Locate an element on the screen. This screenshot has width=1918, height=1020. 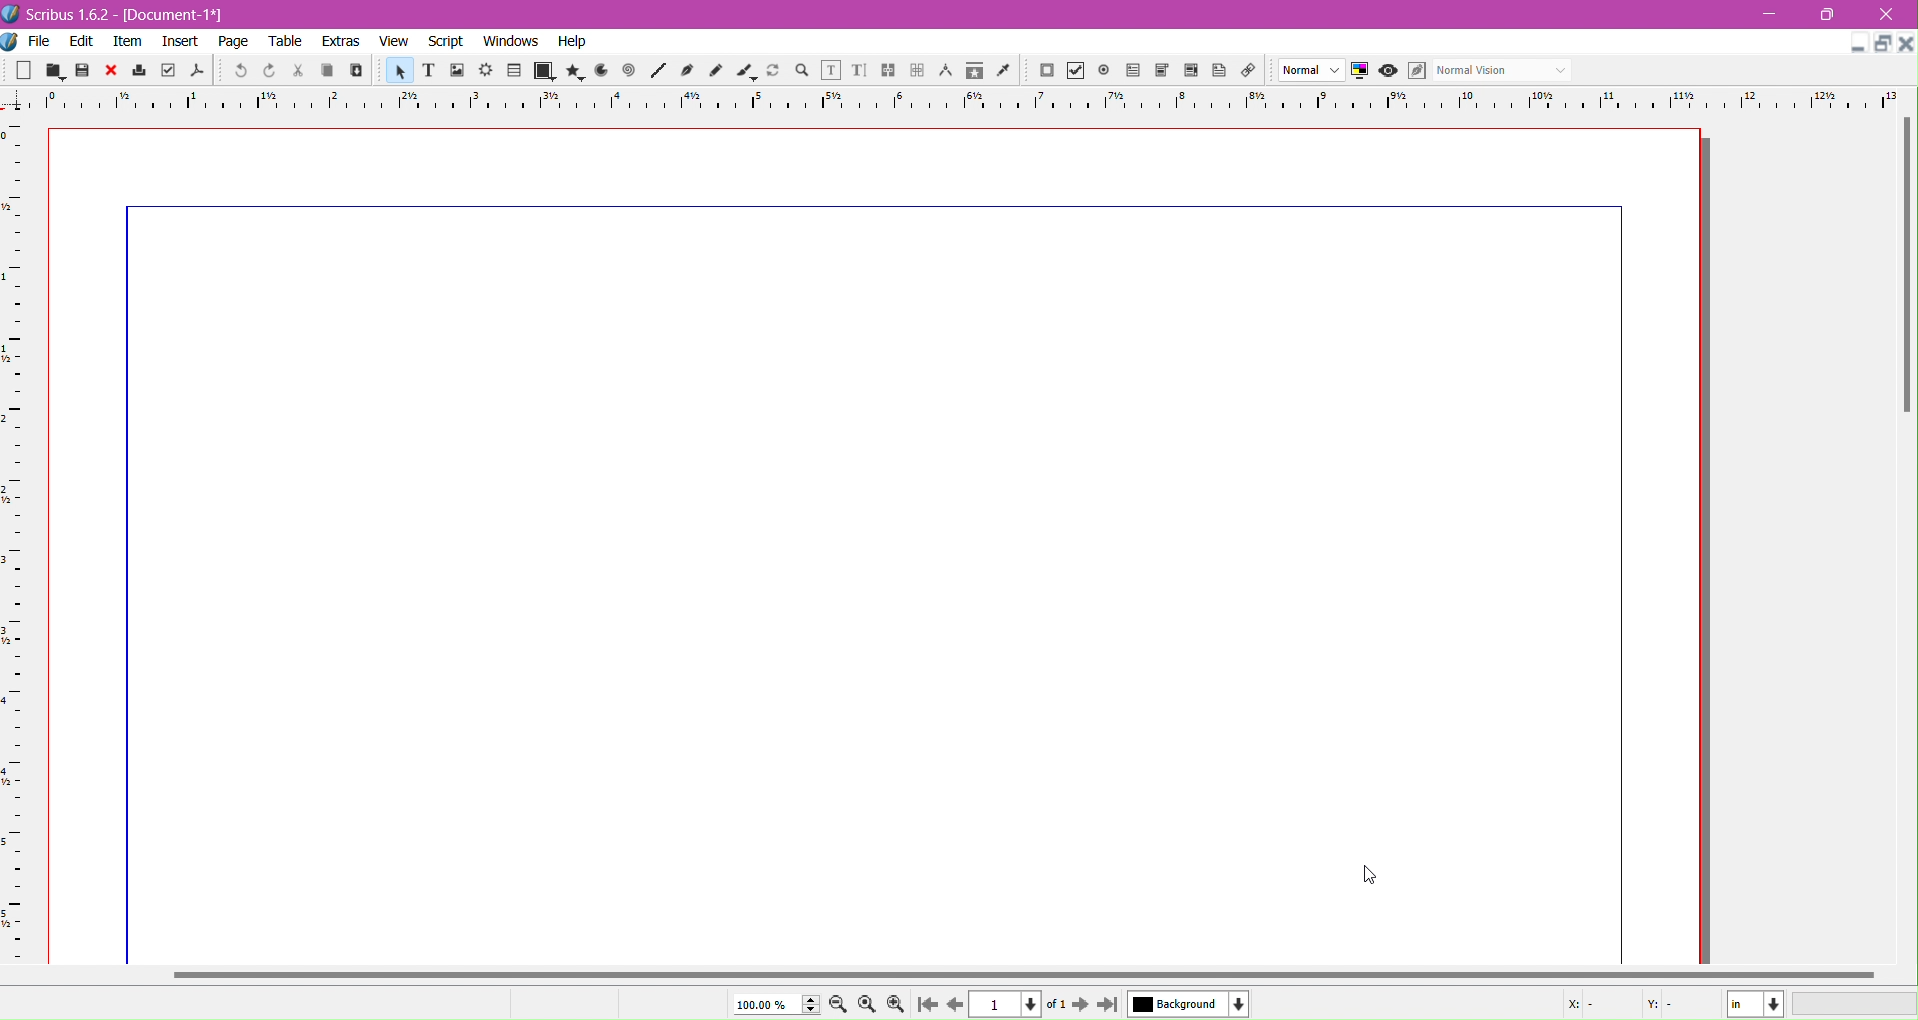
text annotations is located at coordinates (1223, 71).